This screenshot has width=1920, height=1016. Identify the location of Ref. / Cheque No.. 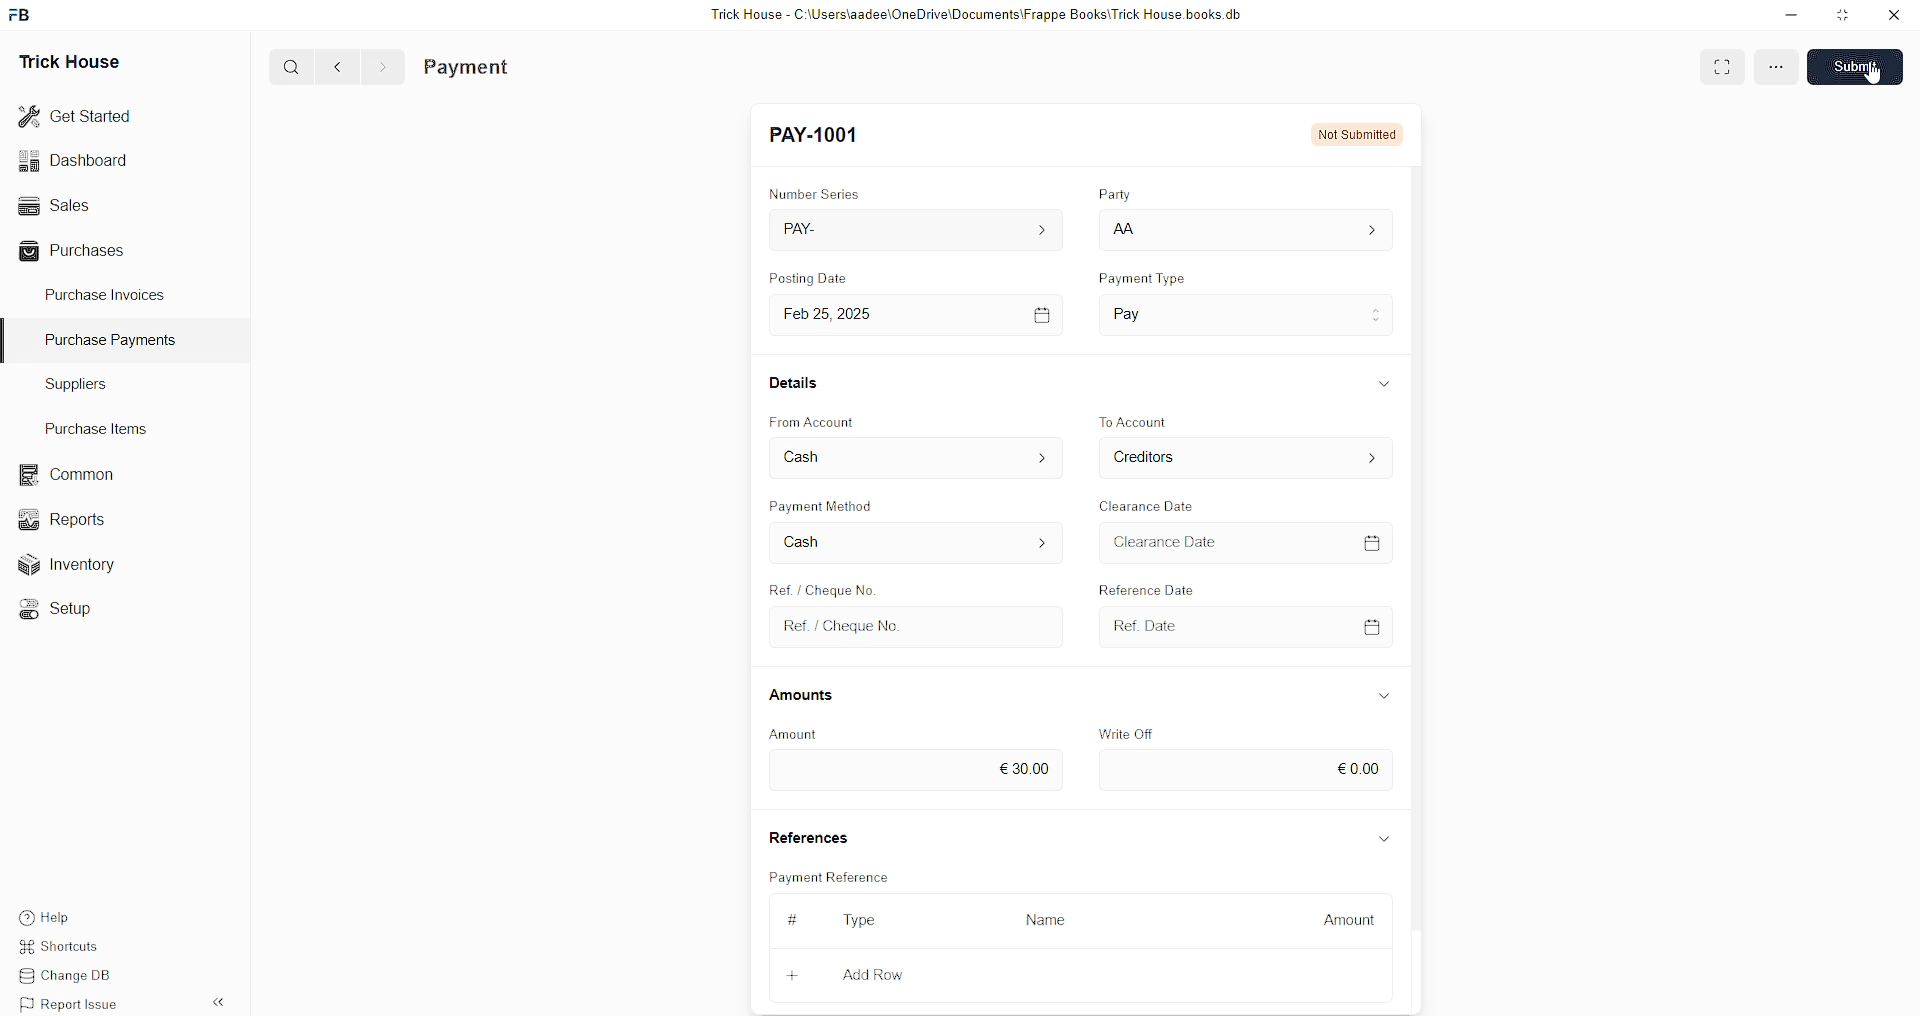
(817, 587).